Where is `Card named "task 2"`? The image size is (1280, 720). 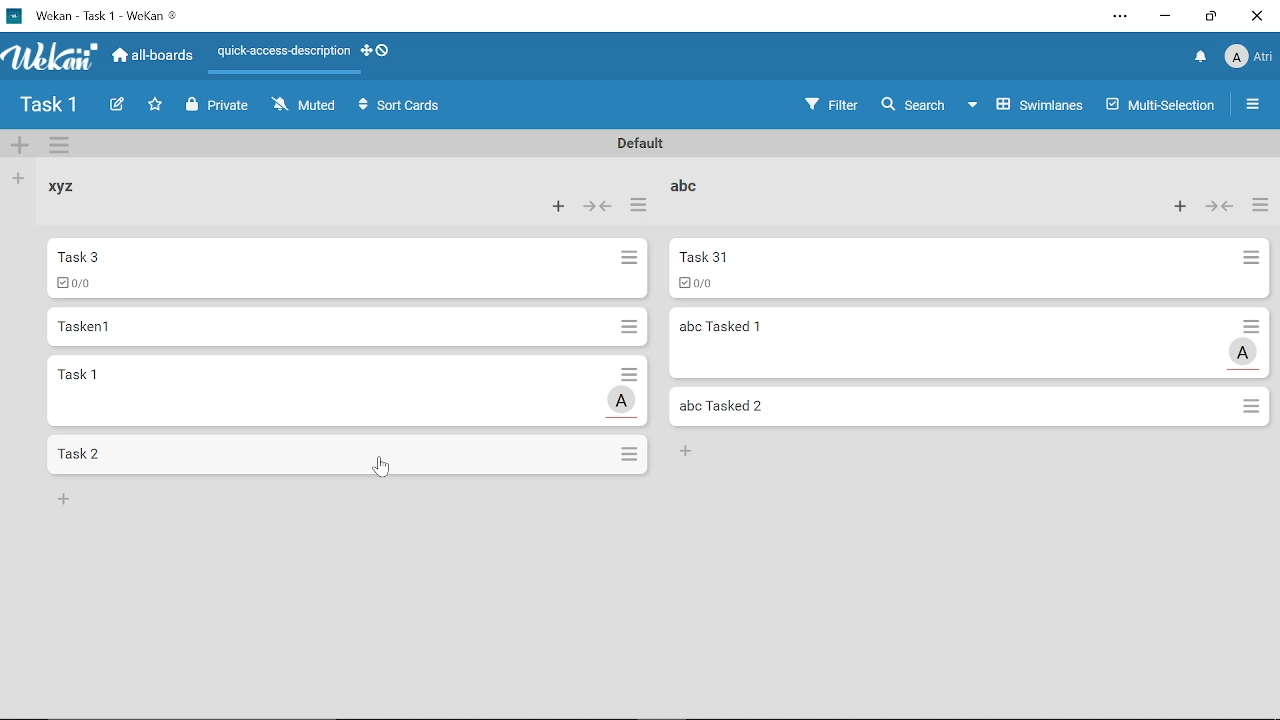 Card named "task 2" is located at coordinates (328, 454).